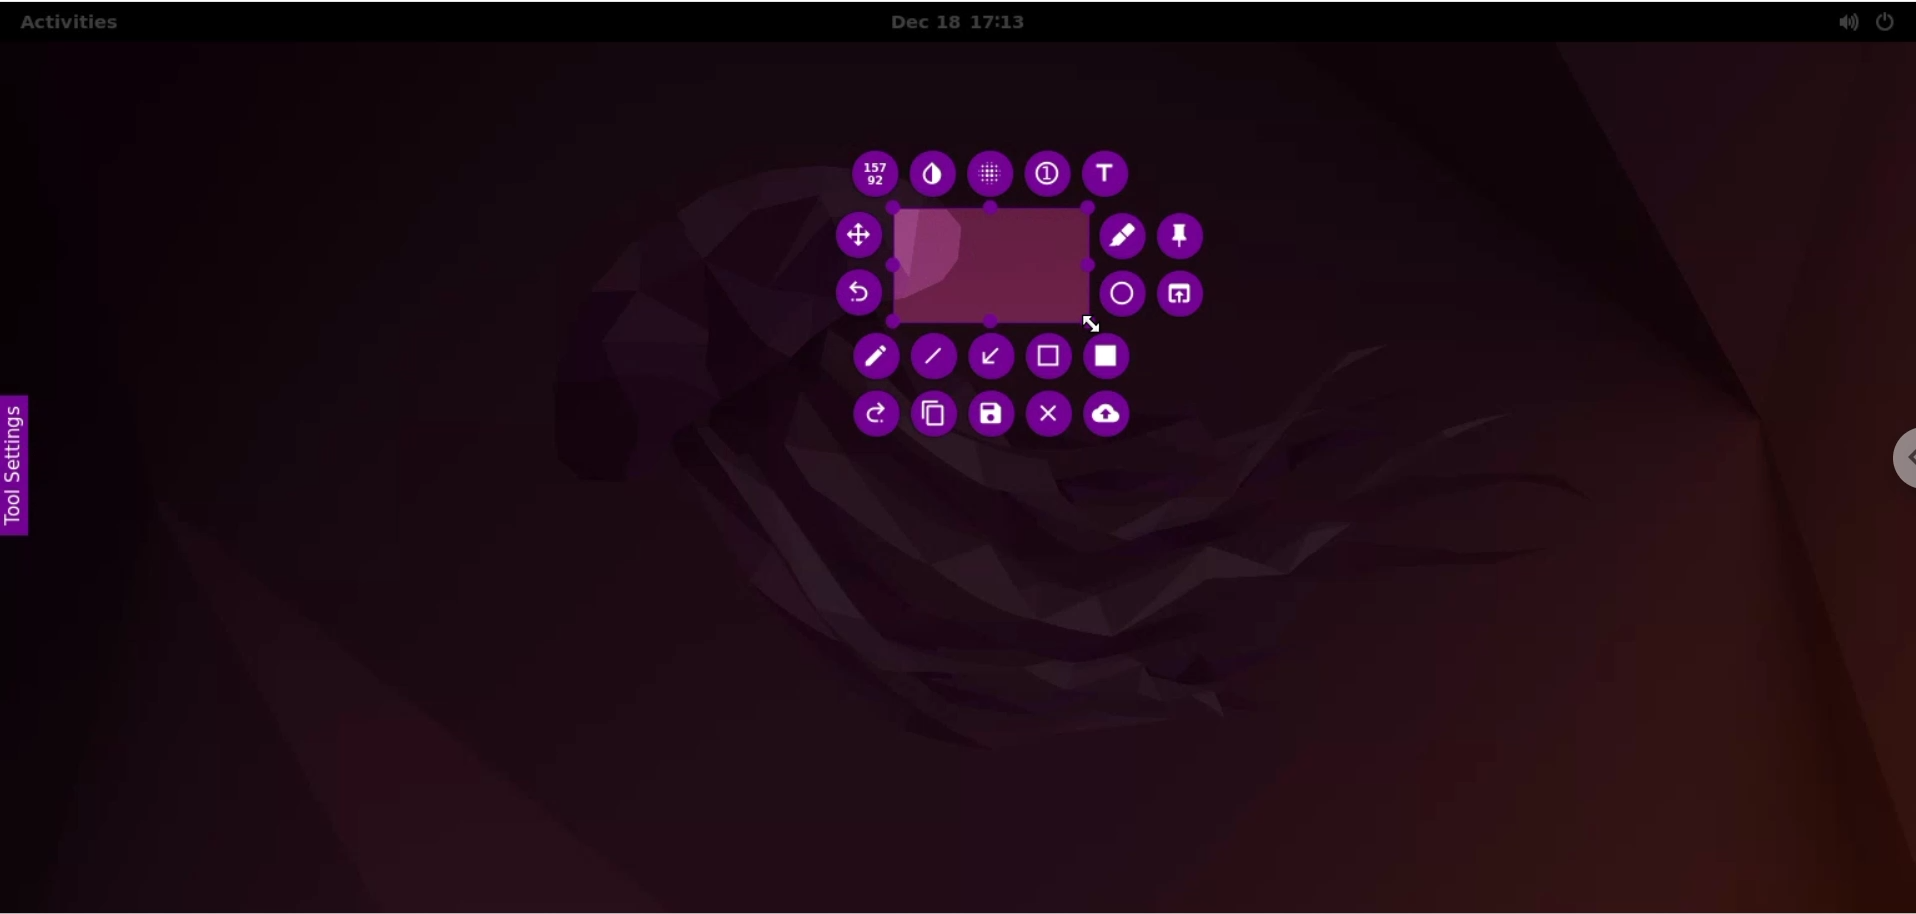  What do you see at coordinates (1184, 236) in the screenshot?
I see `pin` at bounding box center [1184, 236].